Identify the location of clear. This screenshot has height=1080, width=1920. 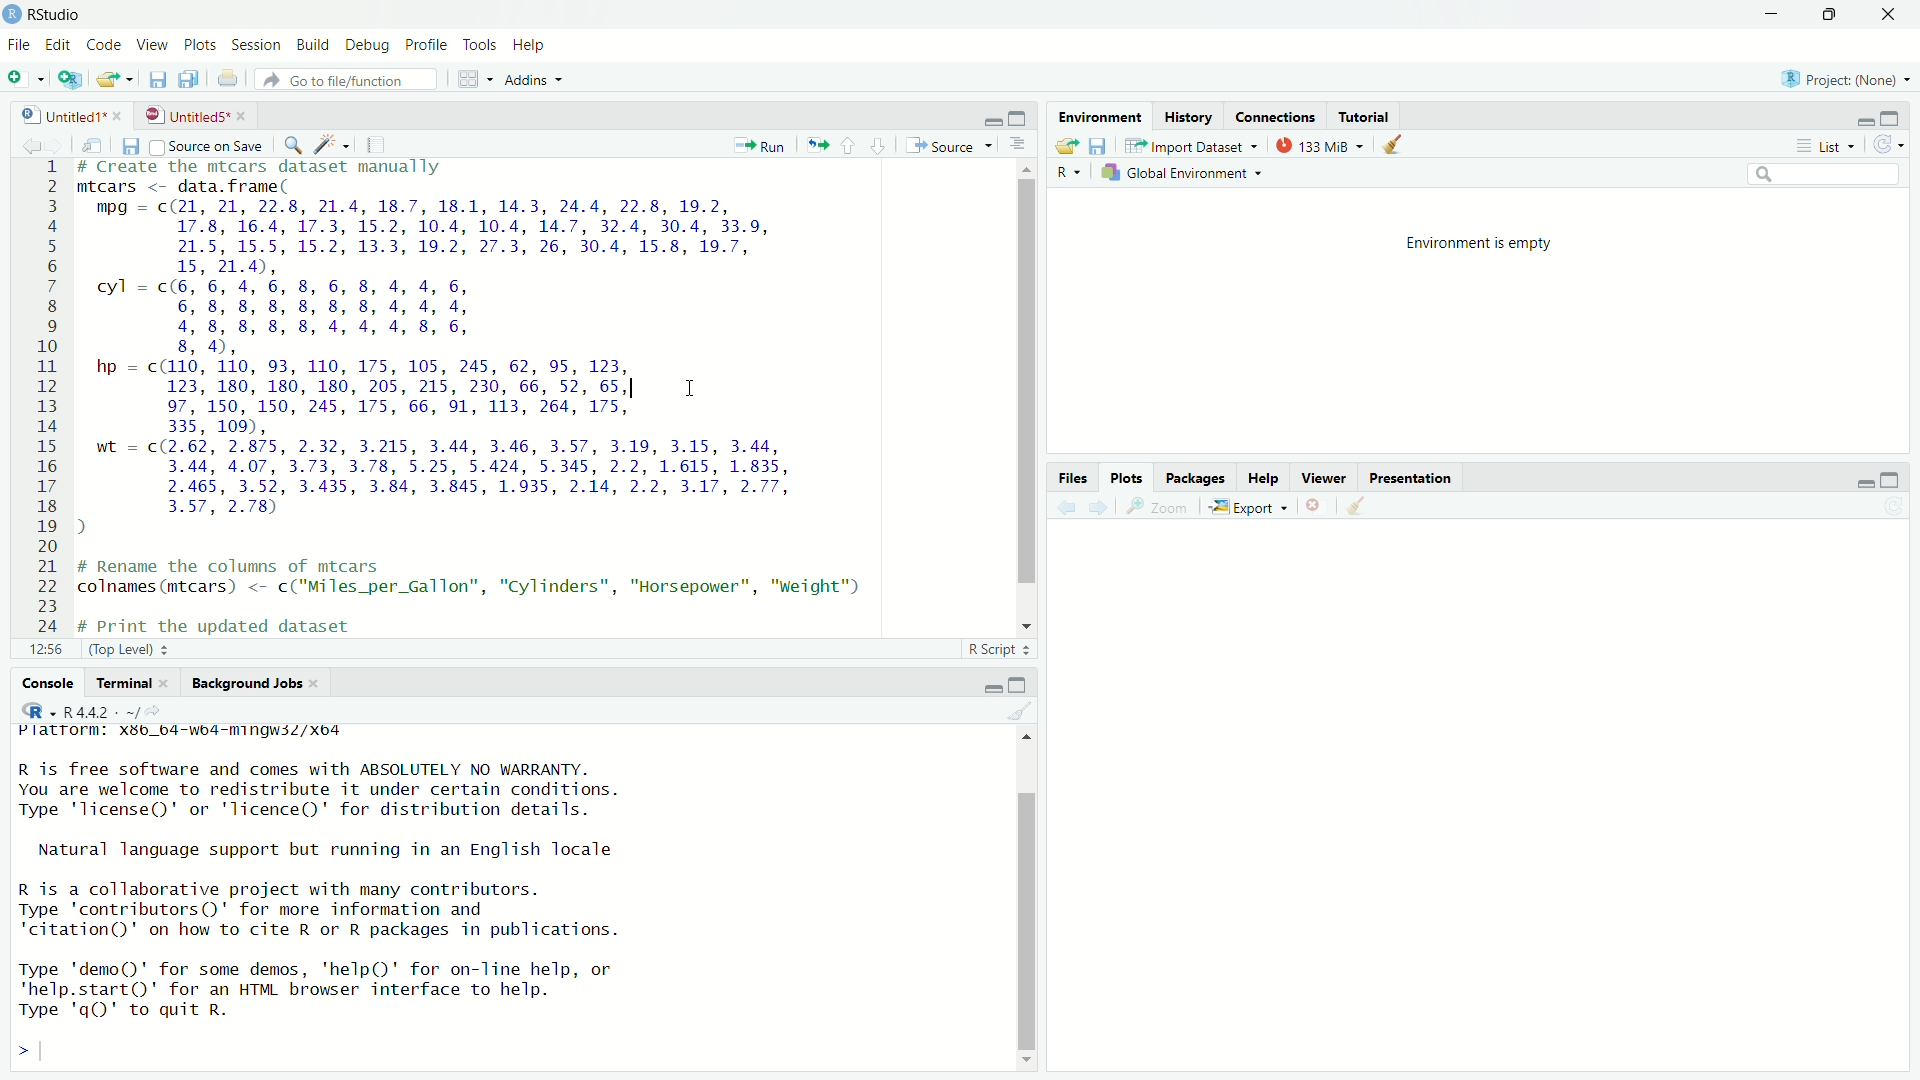
(1020, 710).